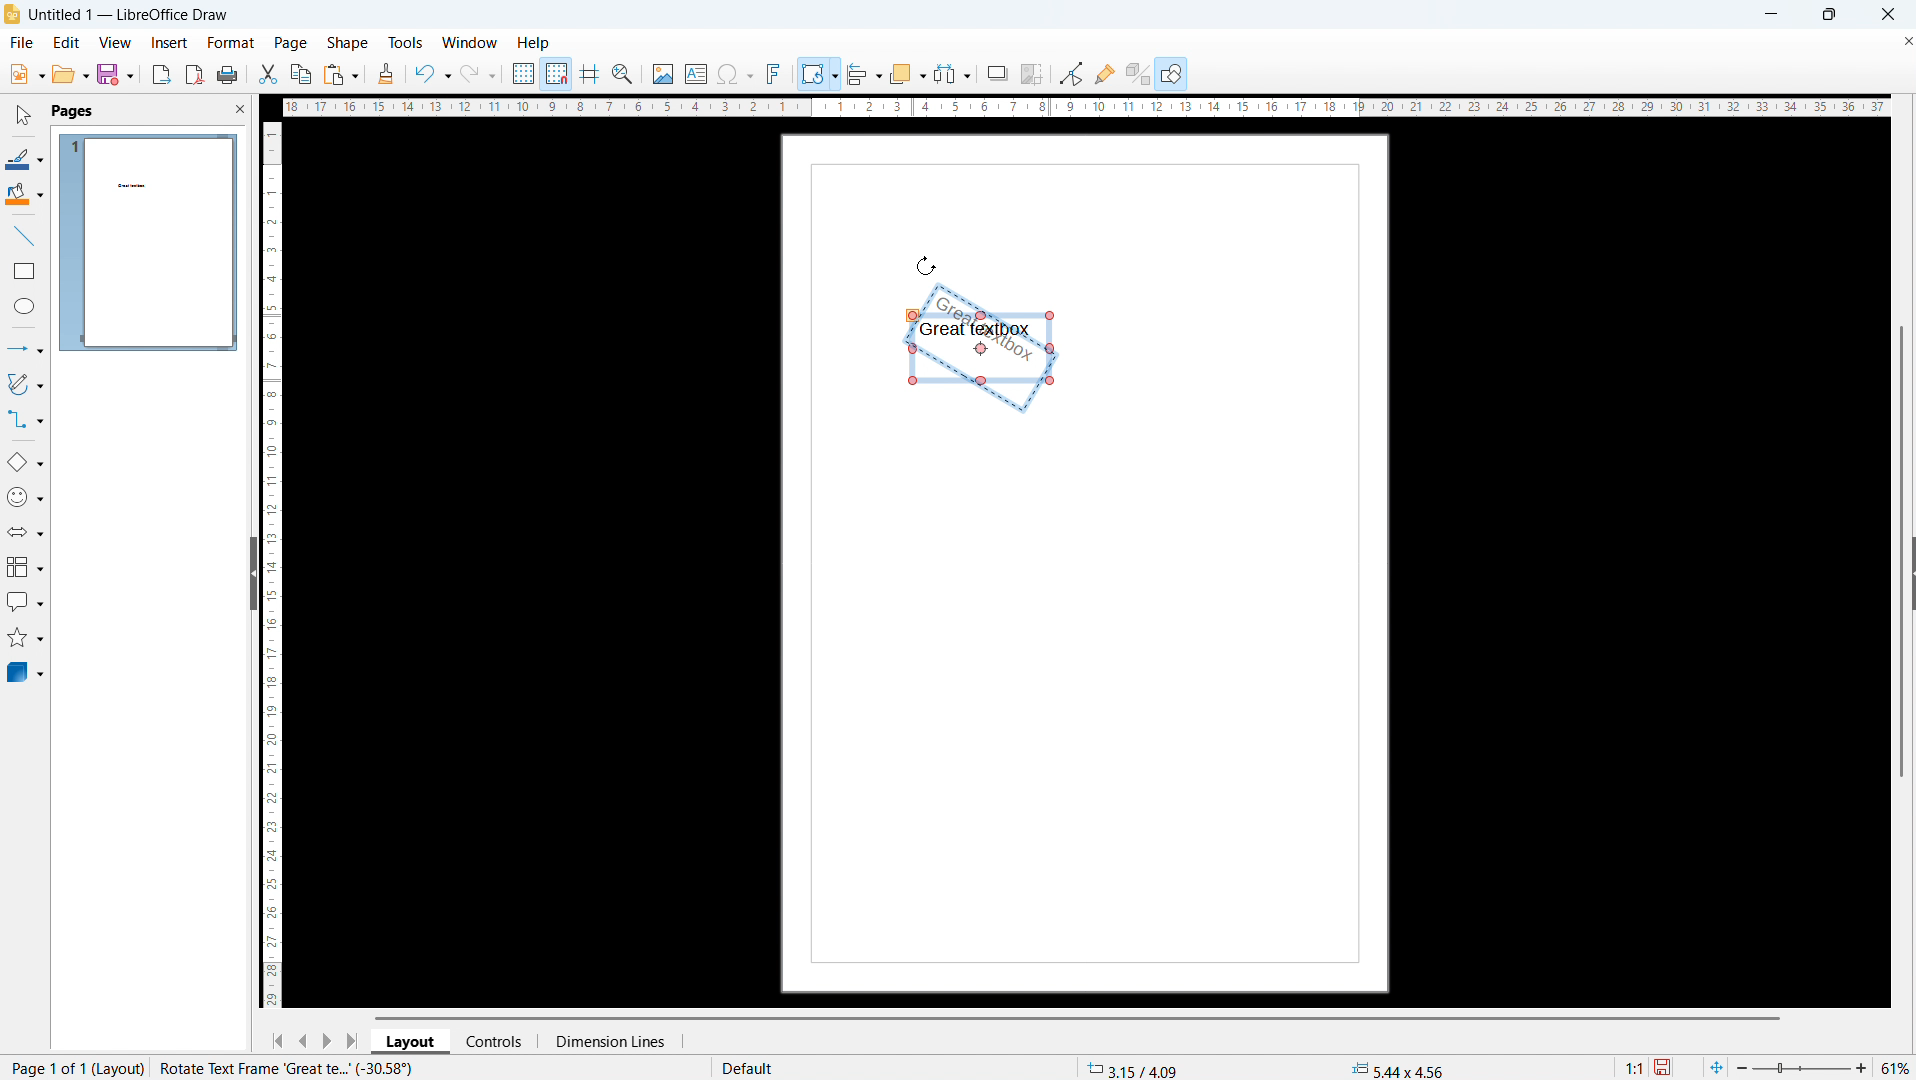 This screenshot has height=1080, width=1916. Describe the element at coordinates (25, 421) in the screenshot. I see `connectors` at that location.